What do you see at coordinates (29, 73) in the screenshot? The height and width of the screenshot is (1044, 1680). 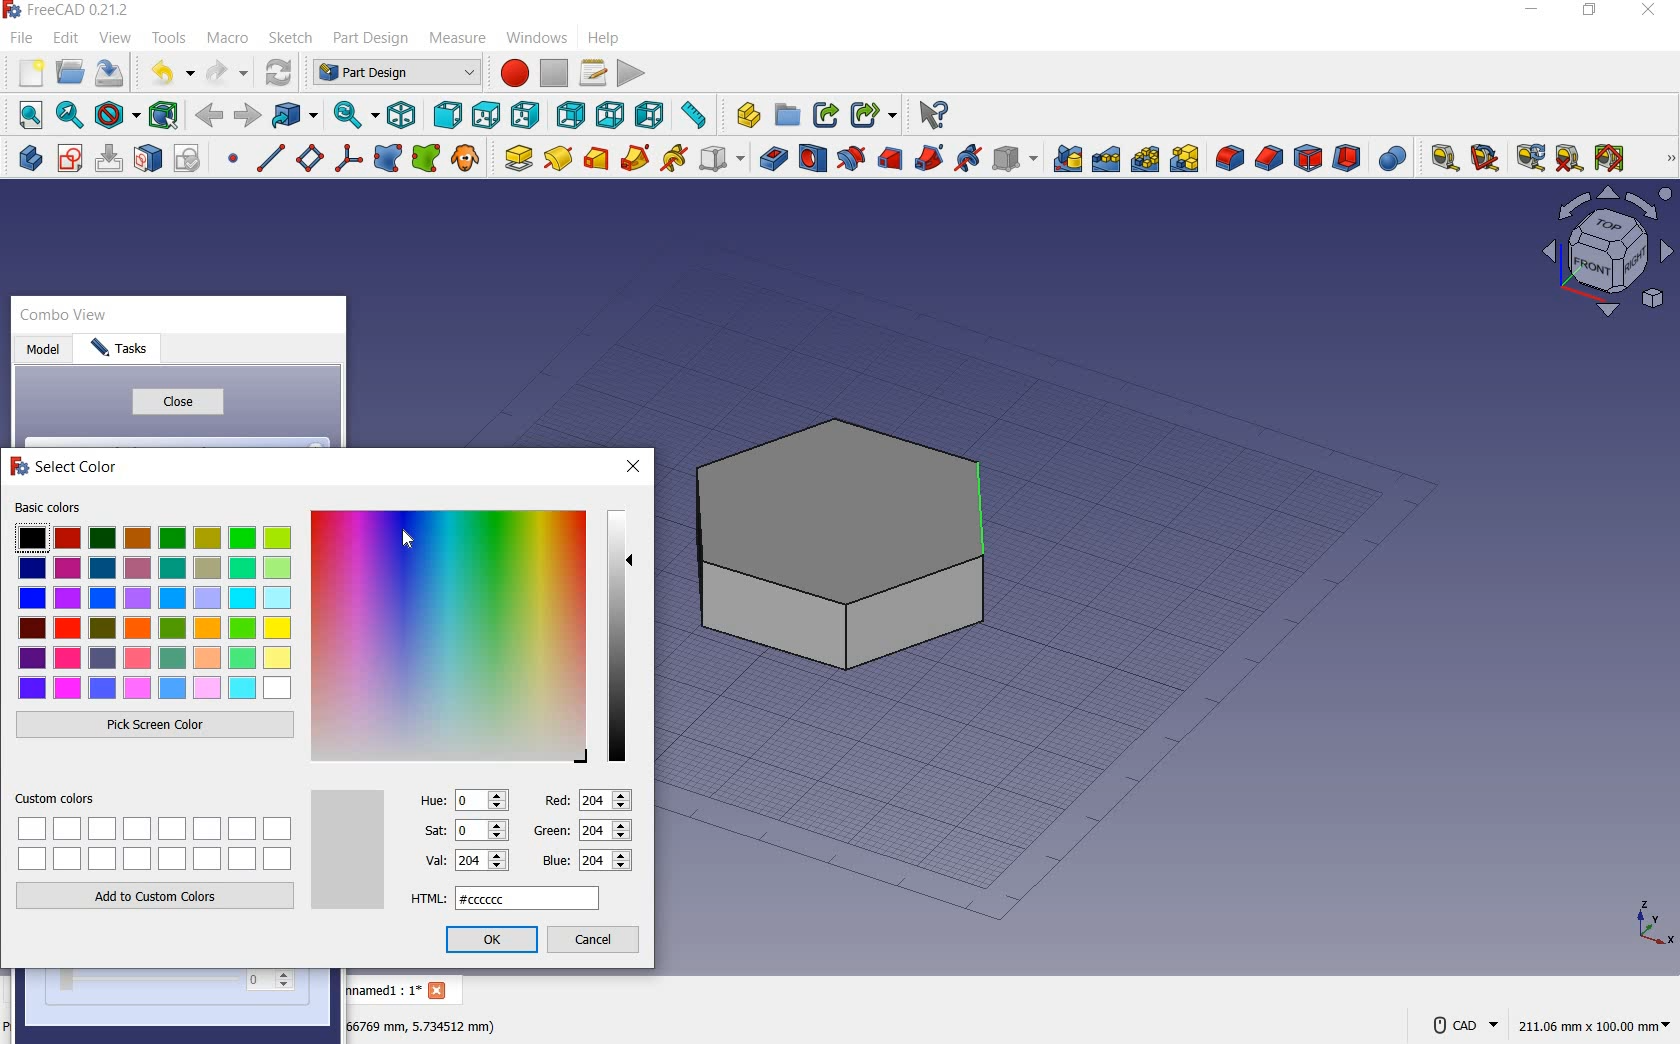 I see `new` at bounding box center [29, 73].